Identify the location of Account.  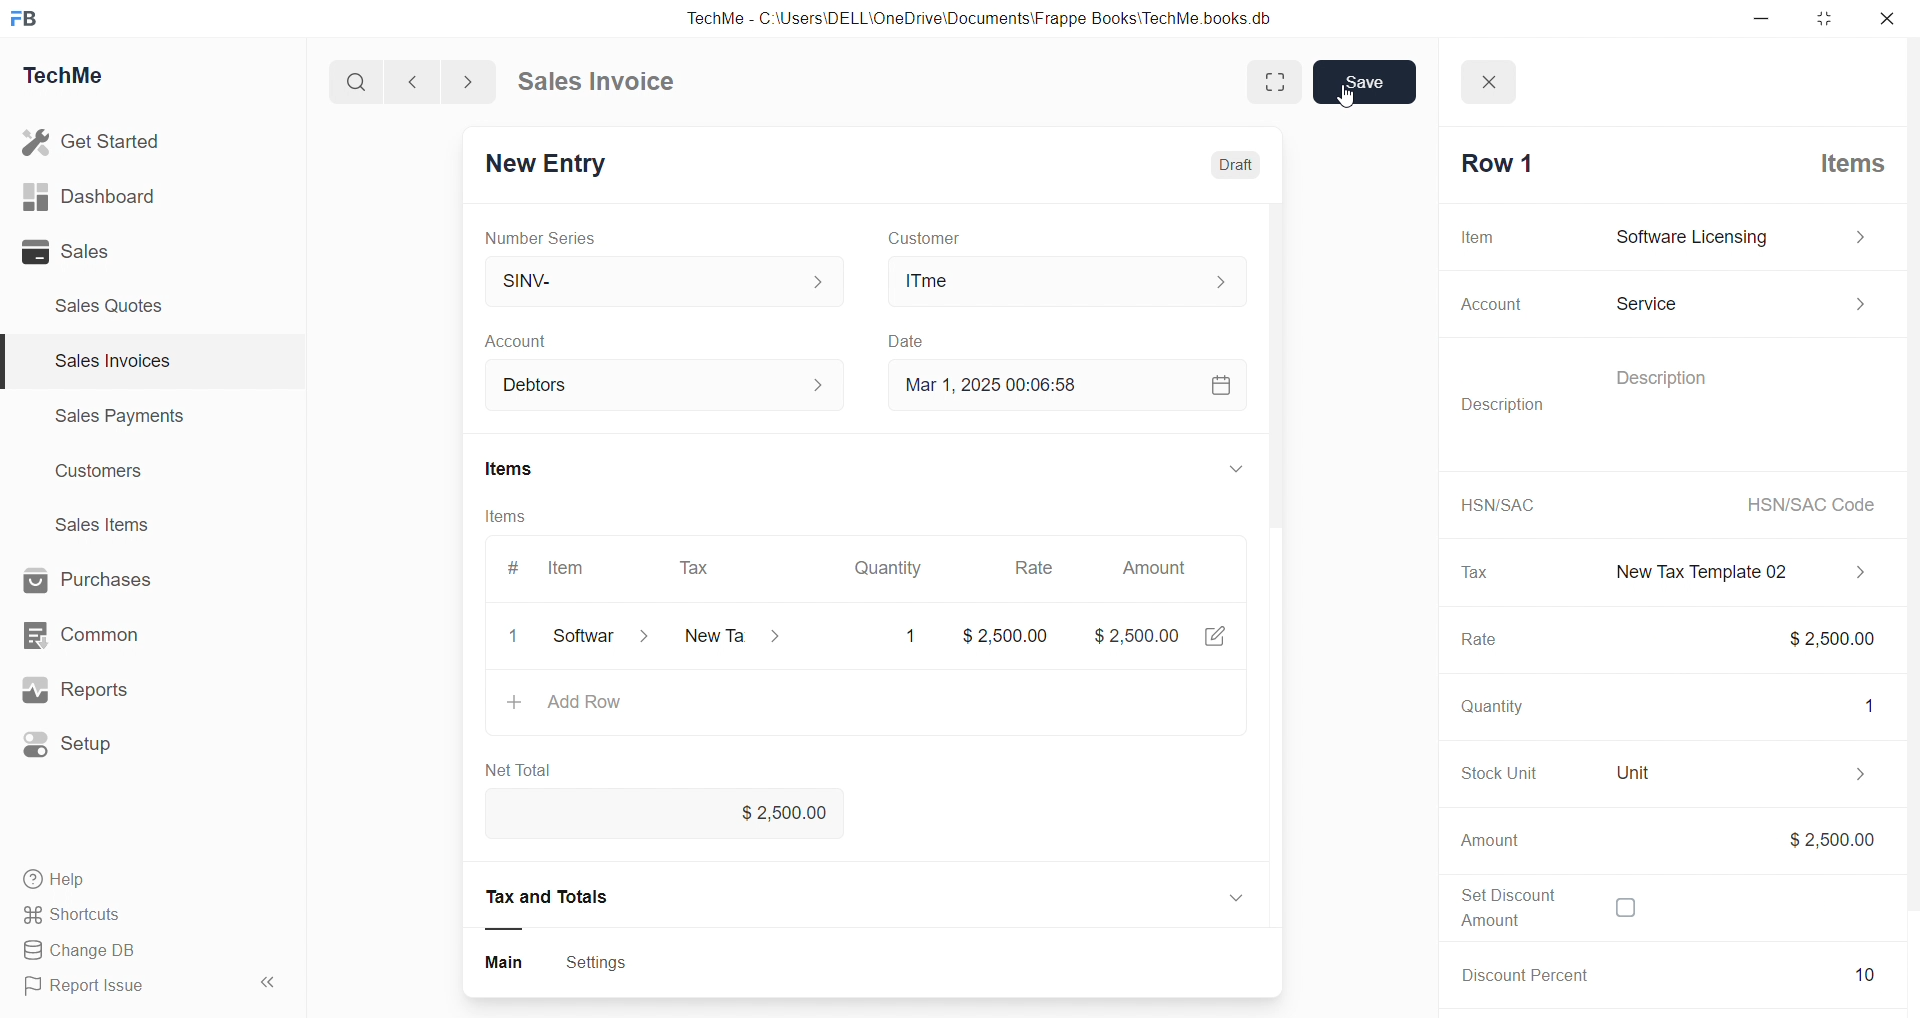
(528, 338).